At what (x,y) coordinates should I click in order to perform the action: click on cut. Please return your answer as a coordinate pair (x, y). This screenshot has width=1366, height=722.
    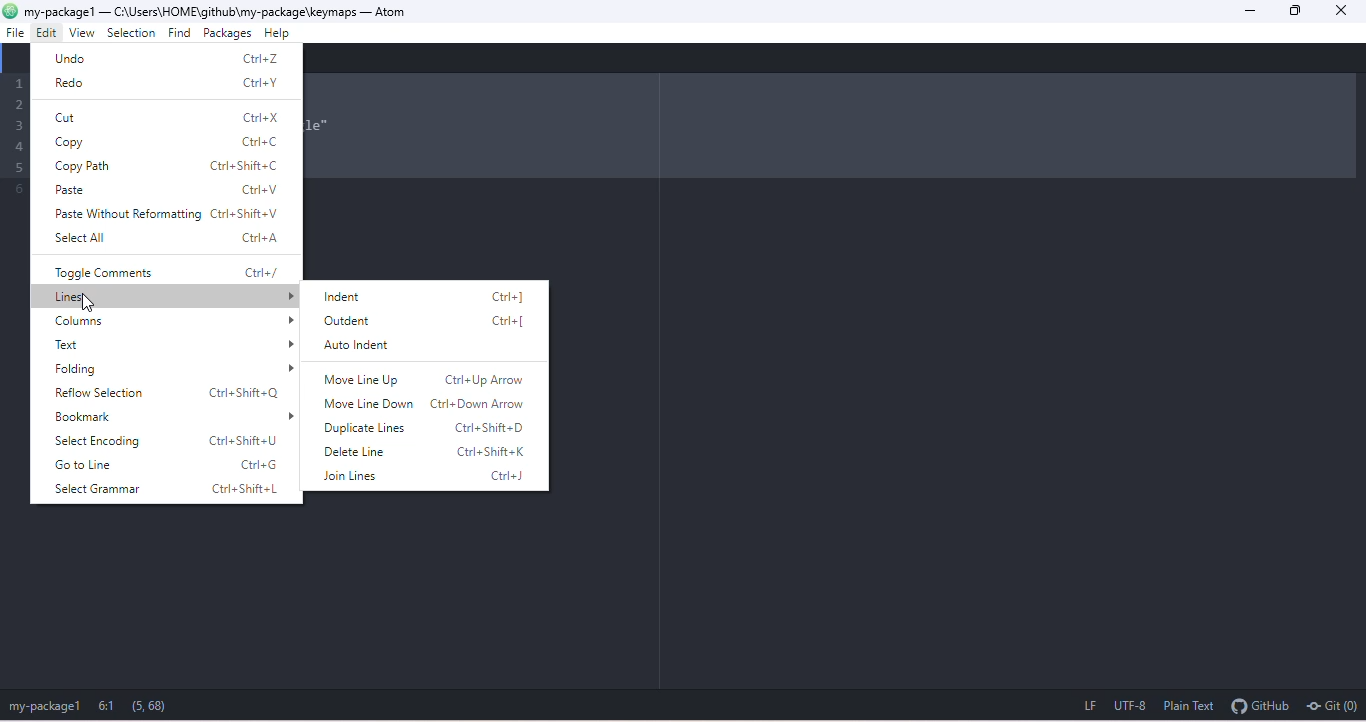
    Looking at the image, I should click on (162, 120).